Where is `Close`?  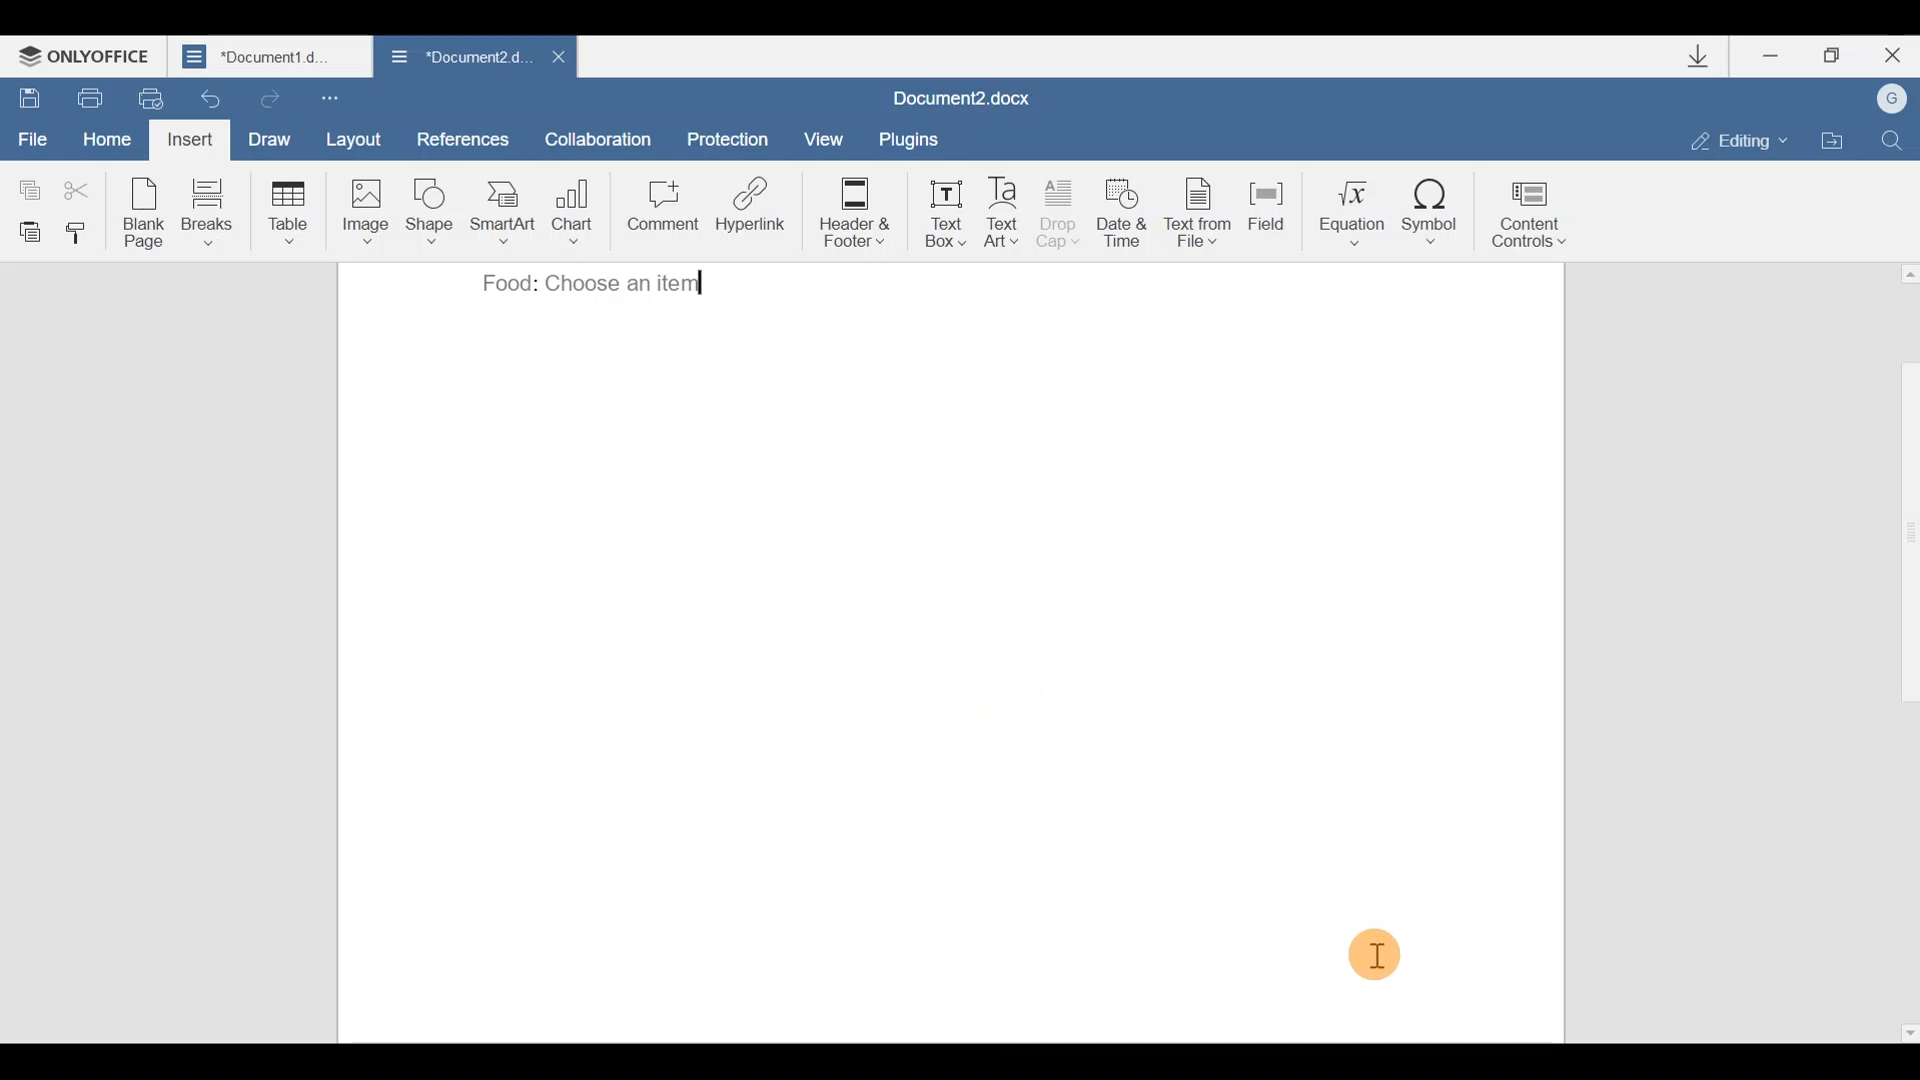
Close is located at coordinates (553, 56).